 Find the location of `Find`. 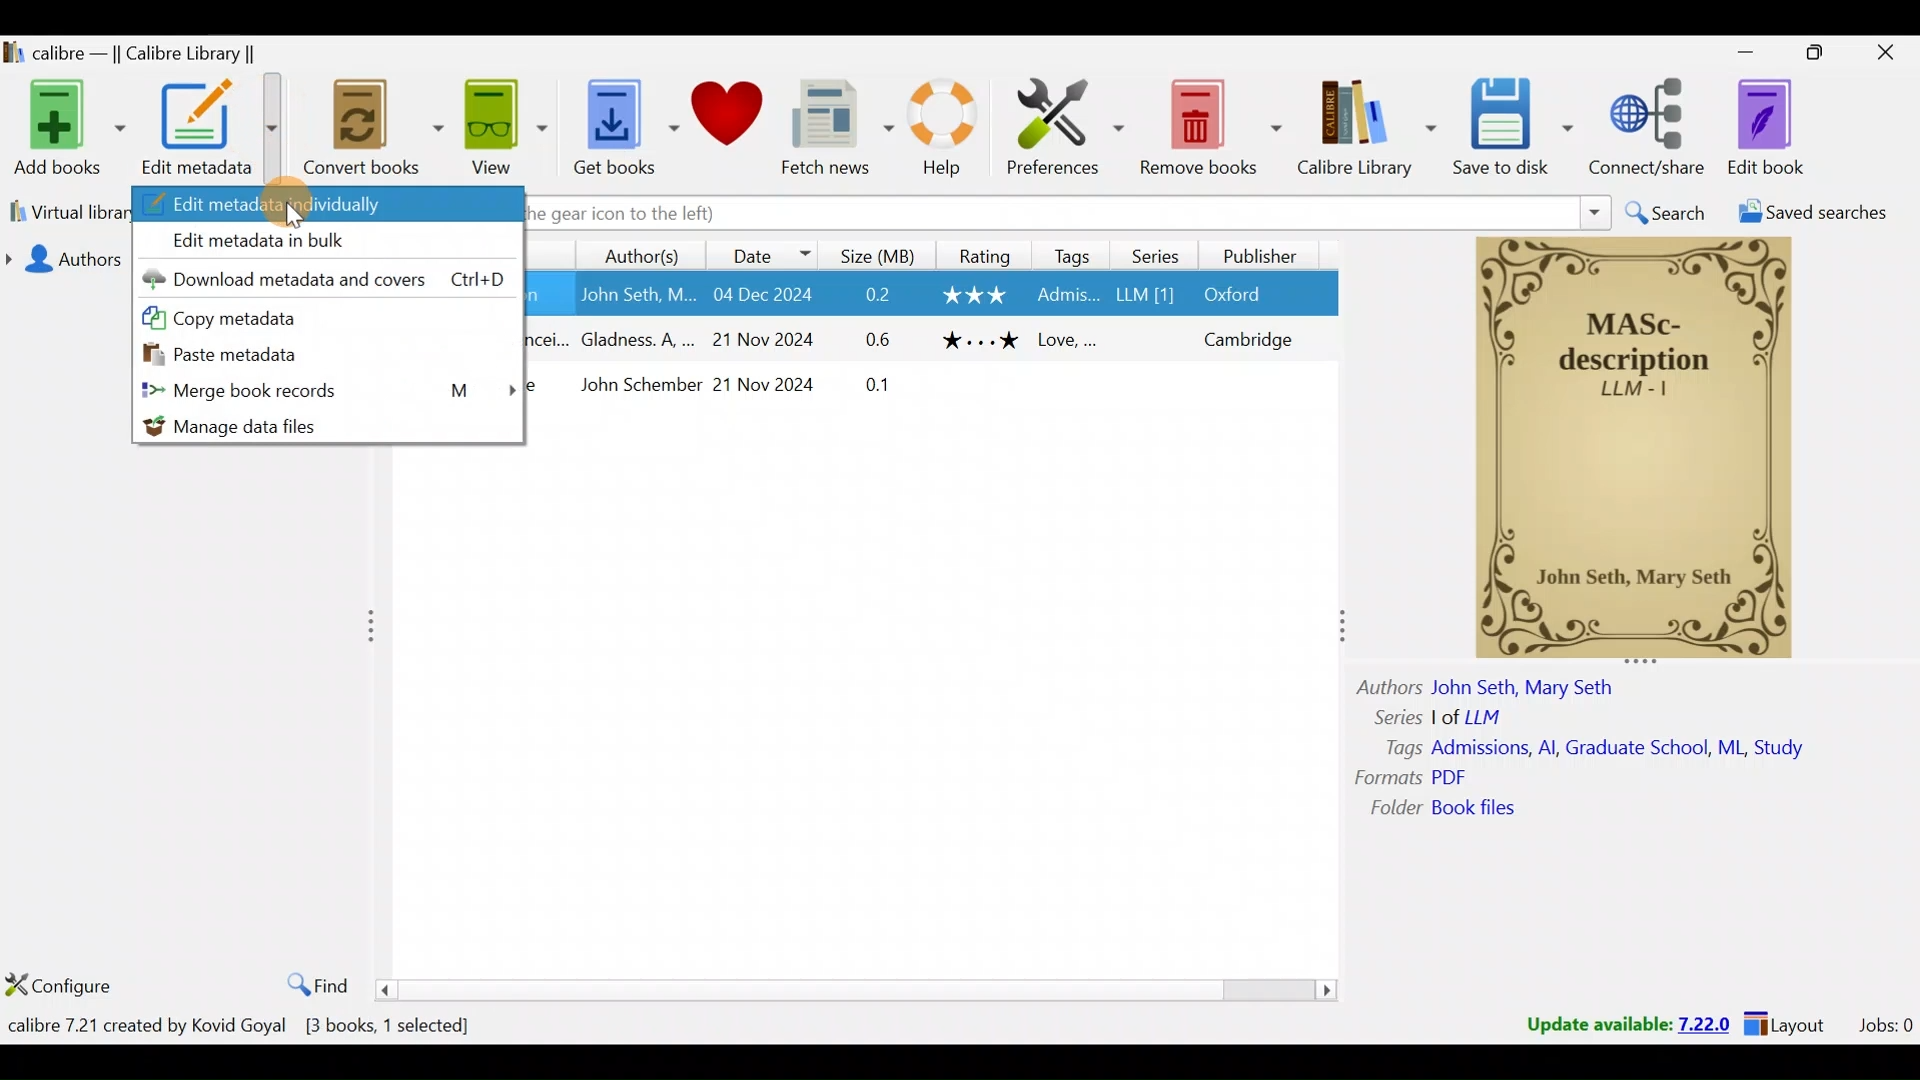

Find is located at coordinates (313, 982).